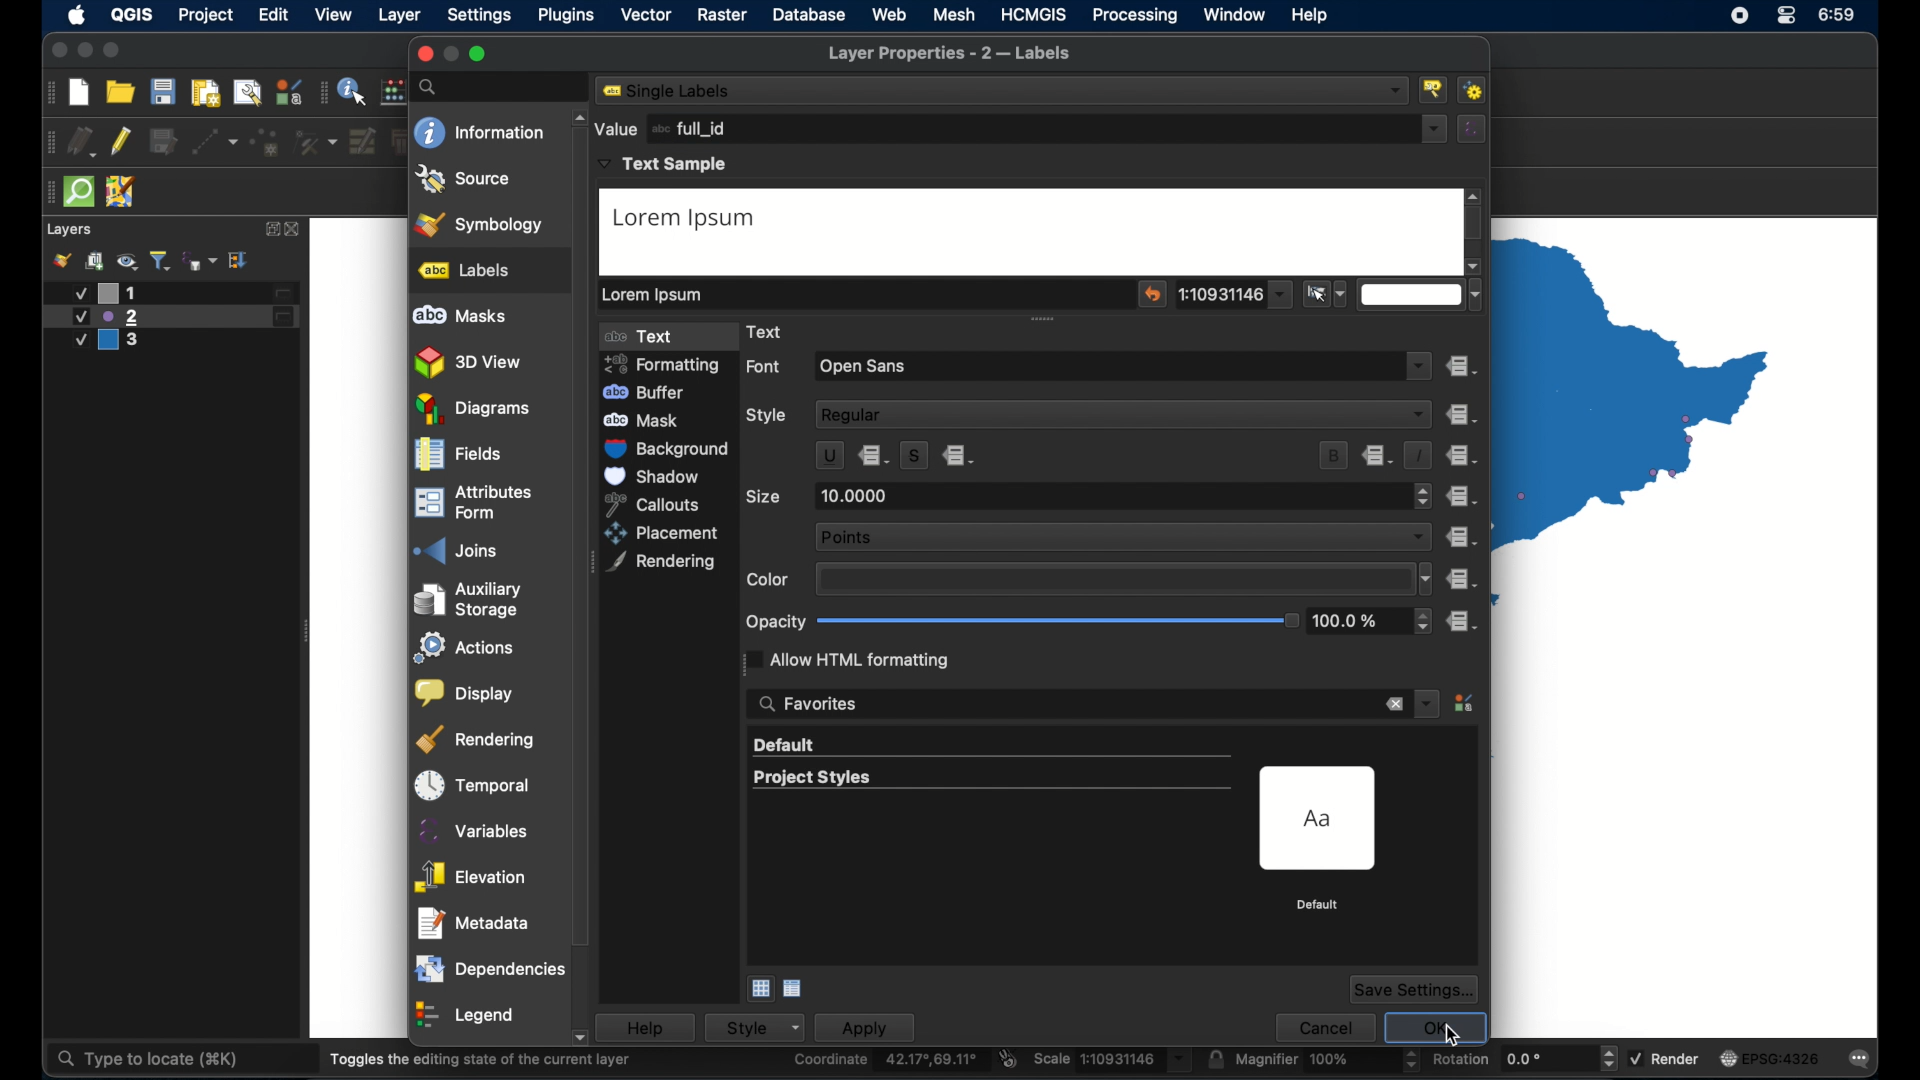  What do you see at coordinates (655, 1027) in the screenshot?
I see `help` at bounding box center [655, 1027].